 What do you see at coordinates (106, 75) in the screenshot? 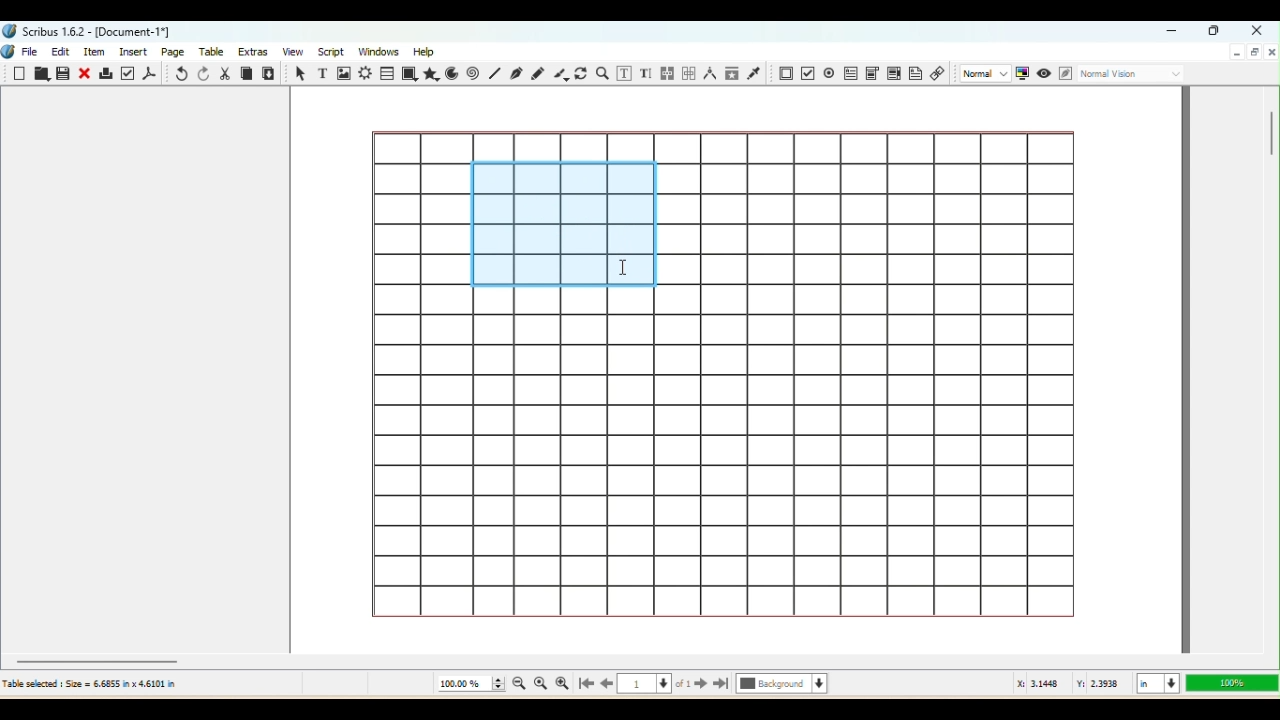
I see `Print` at bounding box center [106, 75].